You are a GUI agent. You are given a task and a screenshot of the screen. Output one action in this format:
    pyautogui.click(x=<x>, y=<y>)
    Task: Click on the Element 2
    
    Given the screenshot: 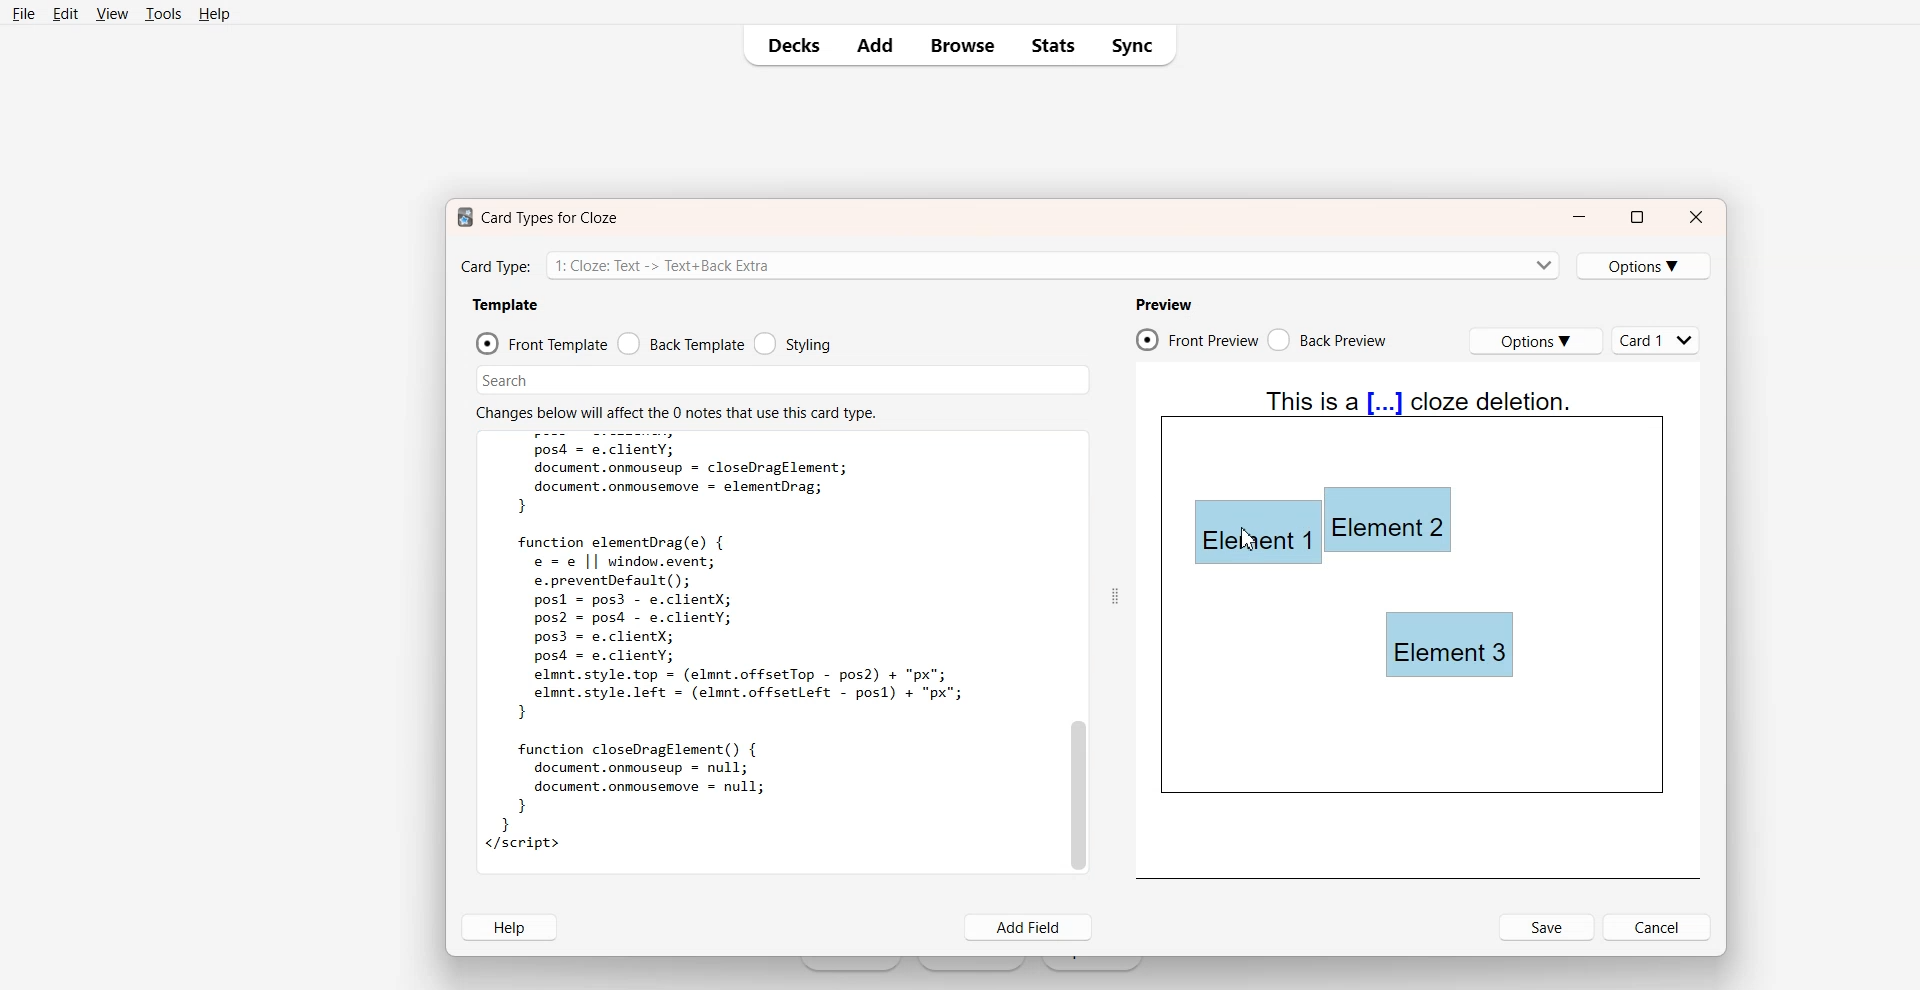 What is the action you would take?
    pyautogui.click(x=1388, y=520)
    